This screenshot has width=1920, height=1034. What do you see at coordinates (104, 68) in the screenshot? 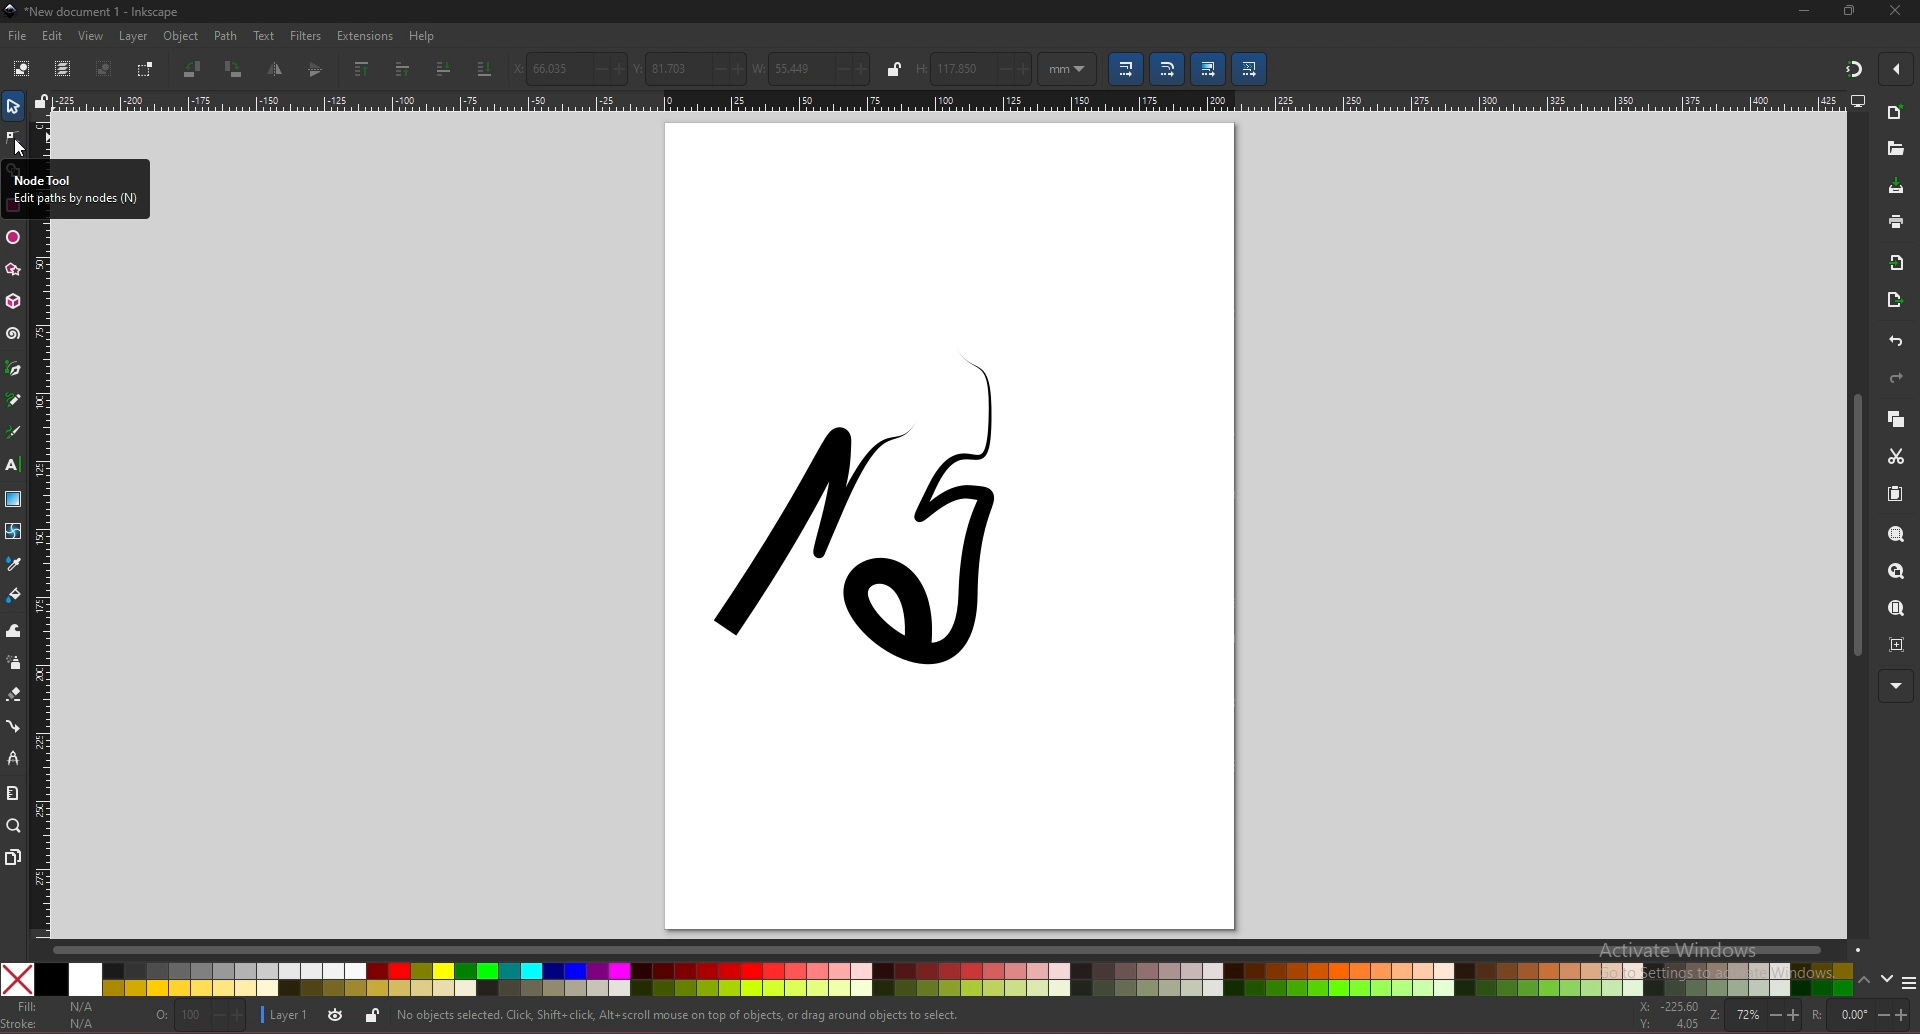
I see `deselect` at bounding box center [104, 68].